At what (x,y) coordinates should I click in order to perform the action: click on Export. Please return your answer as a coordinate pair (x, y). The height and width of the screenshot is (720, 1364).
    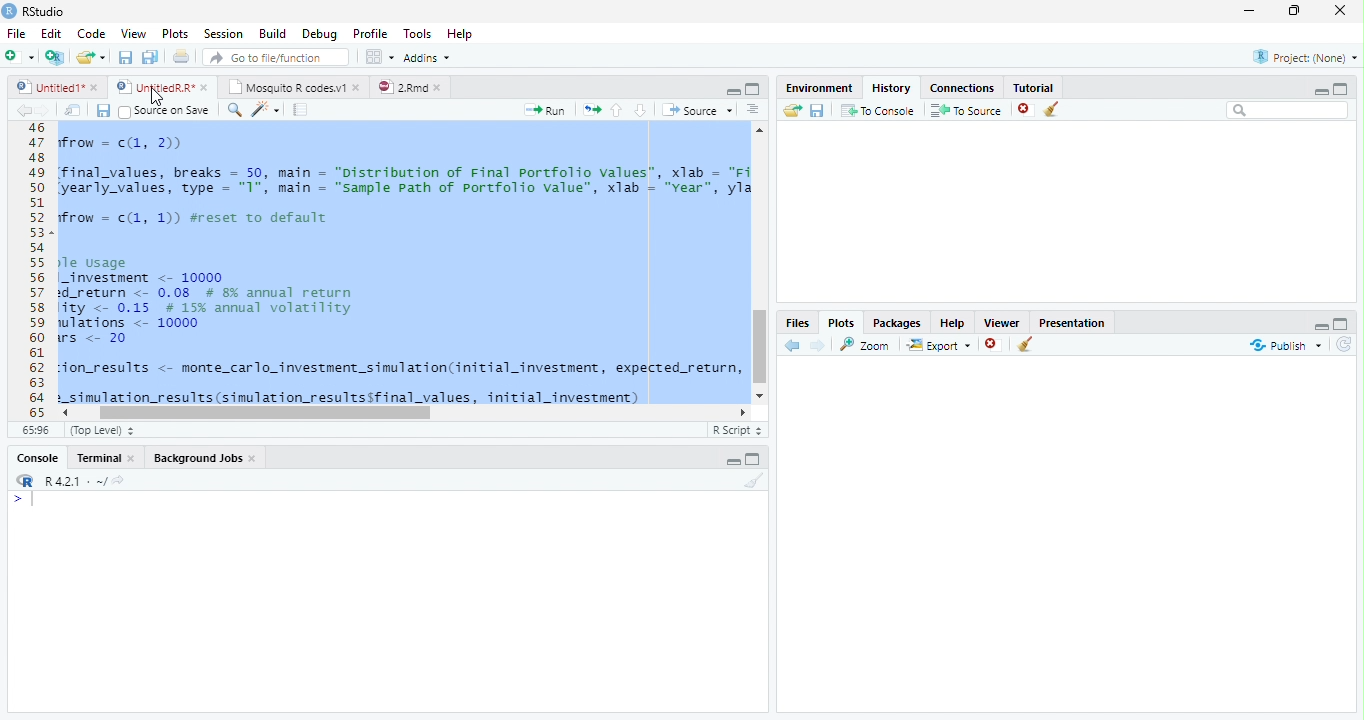
    Looking at the image, I should click on (937, 345).